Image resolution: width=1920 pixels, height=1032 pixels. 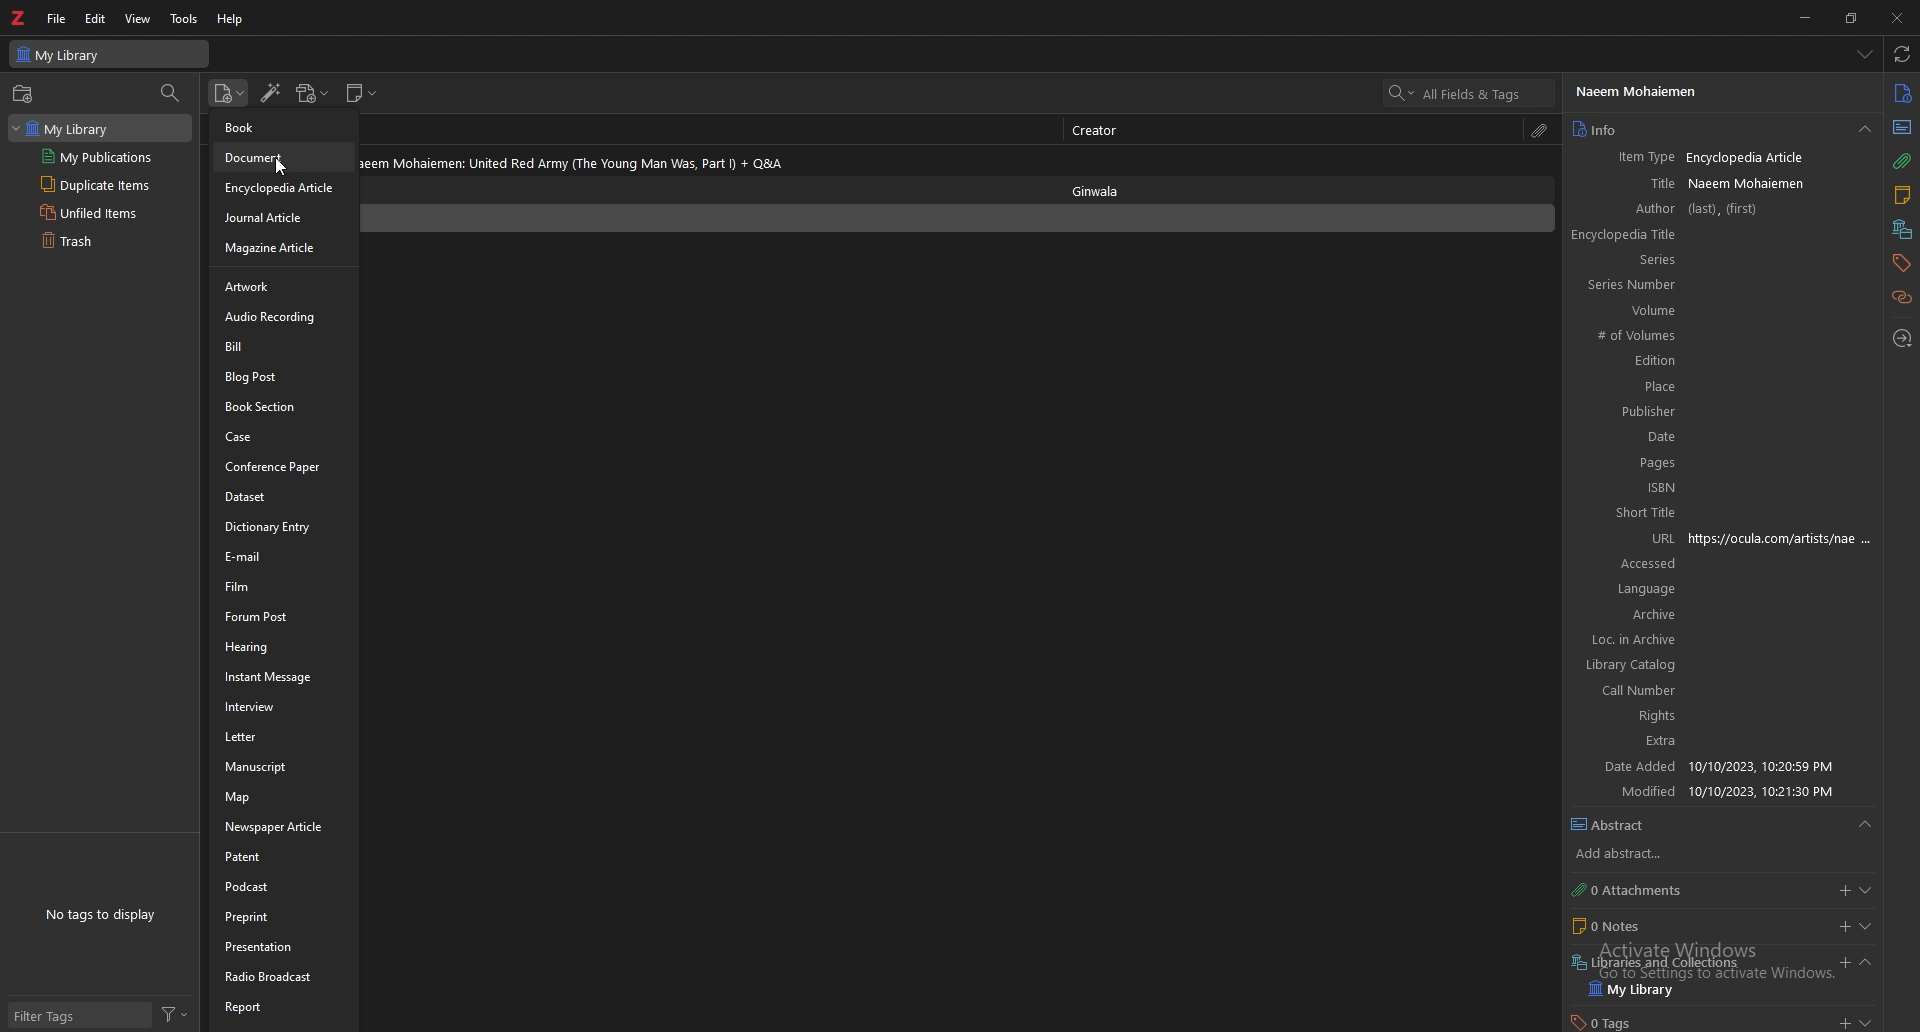 What do you see at coordinates (77, 1015) in the screenshot?
I see `filter tags` at bounding box center [77, 1015].